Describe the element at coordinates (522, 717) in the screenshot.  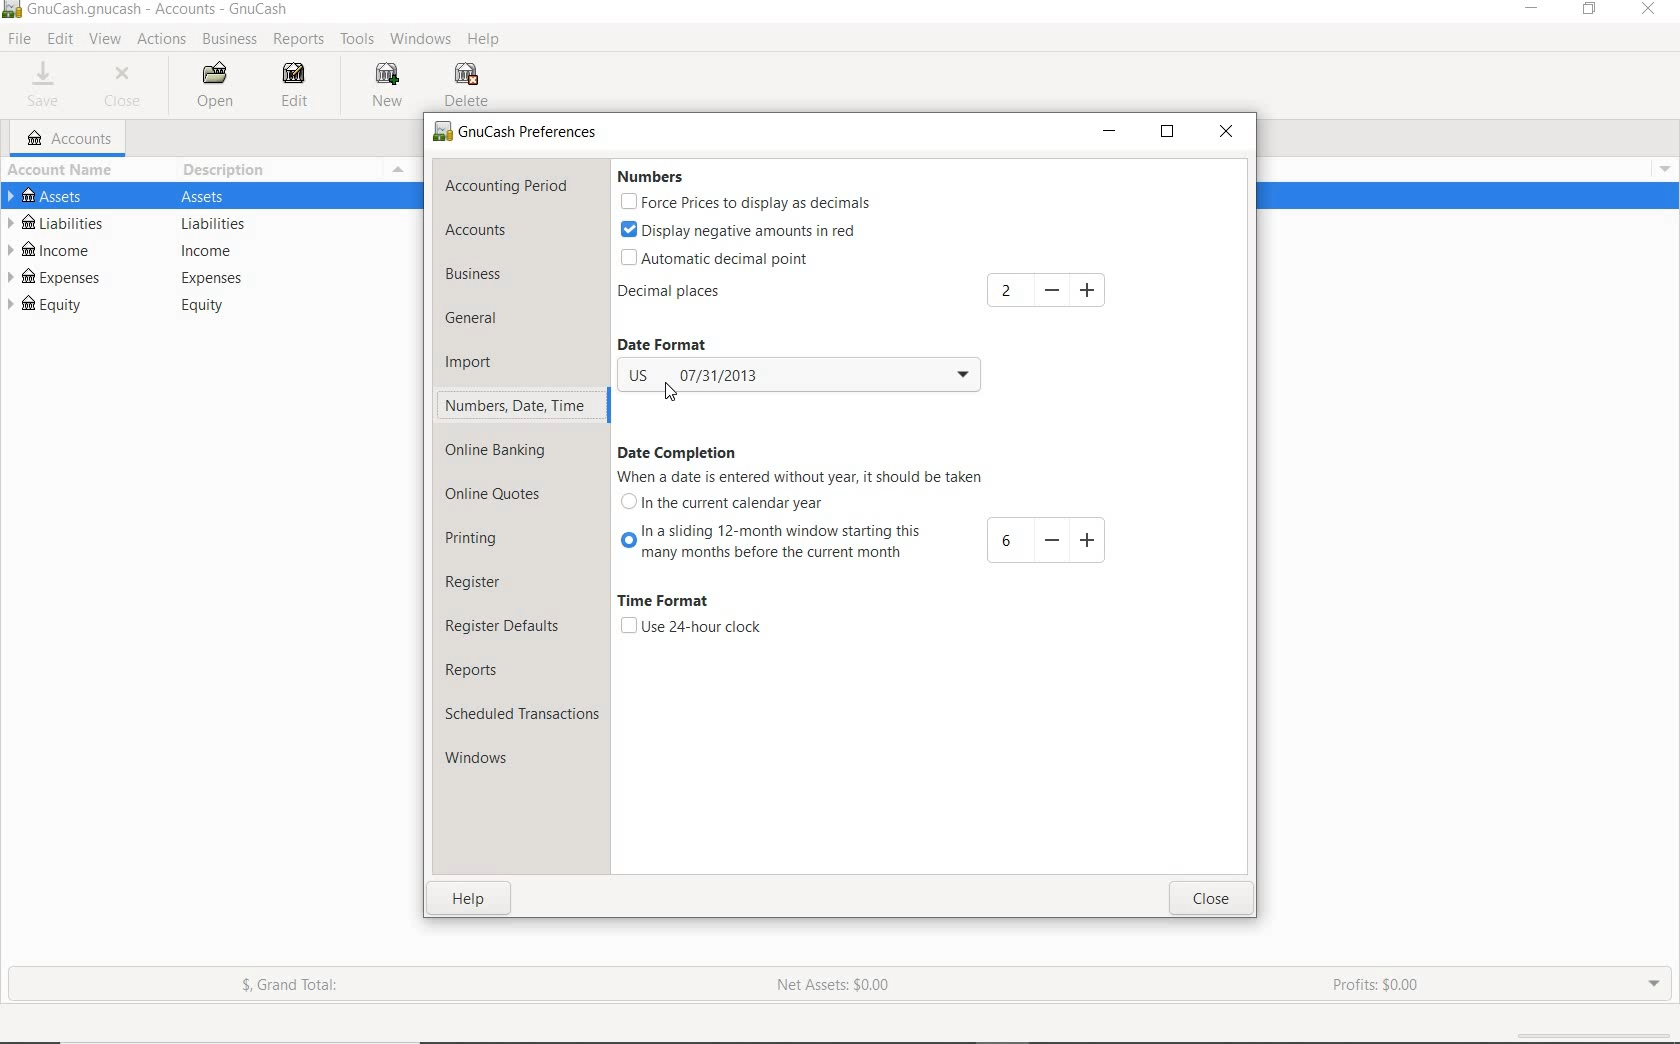
I see `scheduled transactions` at that location.